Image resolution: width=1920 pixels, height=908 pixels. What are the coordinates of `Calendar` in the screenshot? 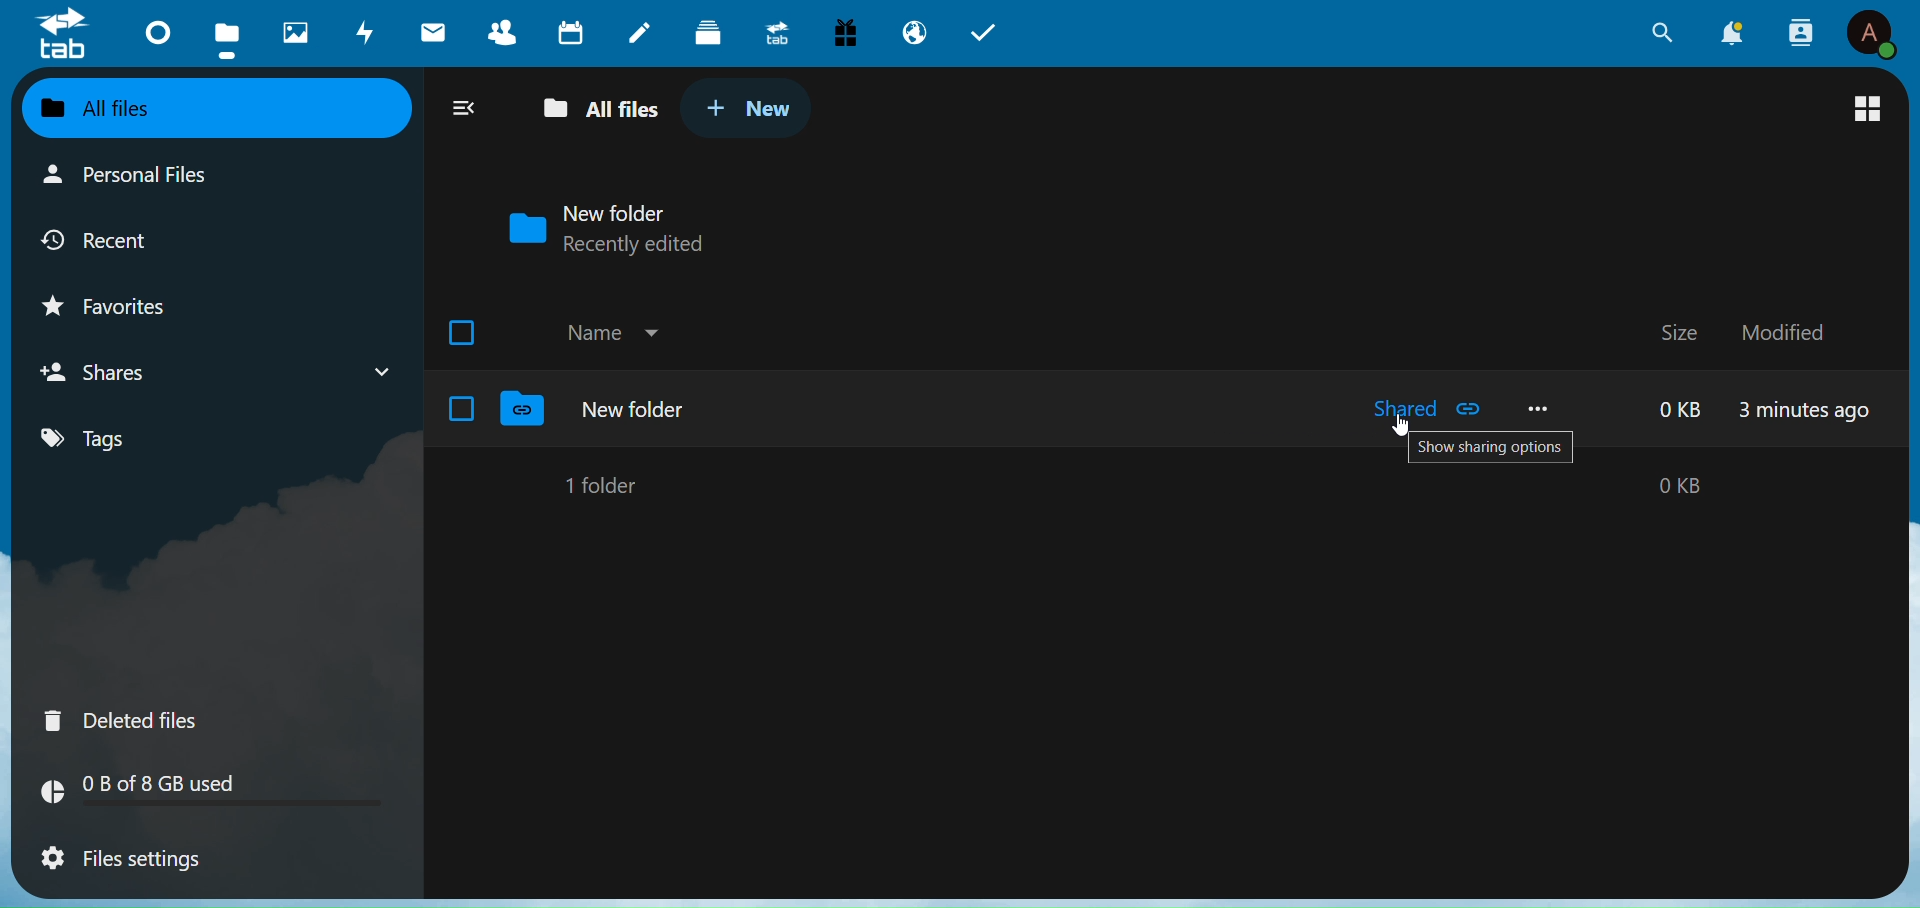 It's located at (572, 32).